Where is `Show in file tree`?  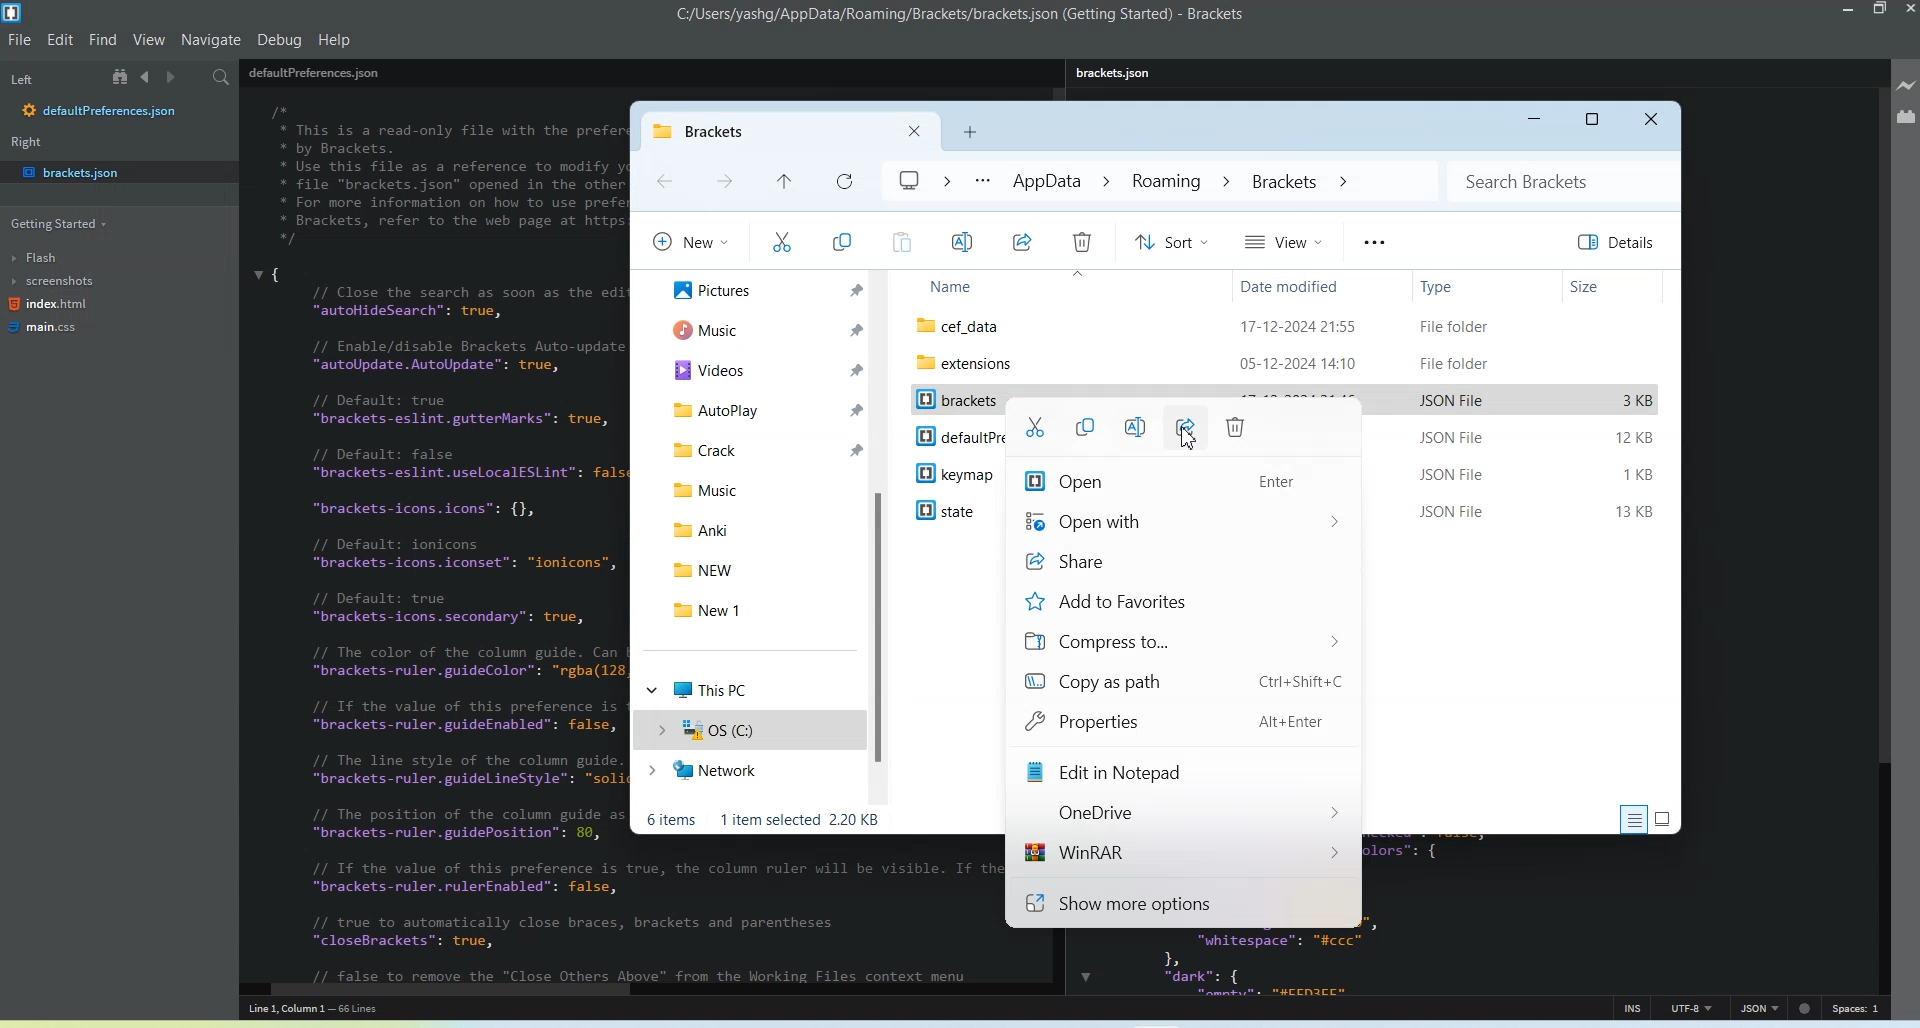
Show in file tree is located at coordinates (123, 77).